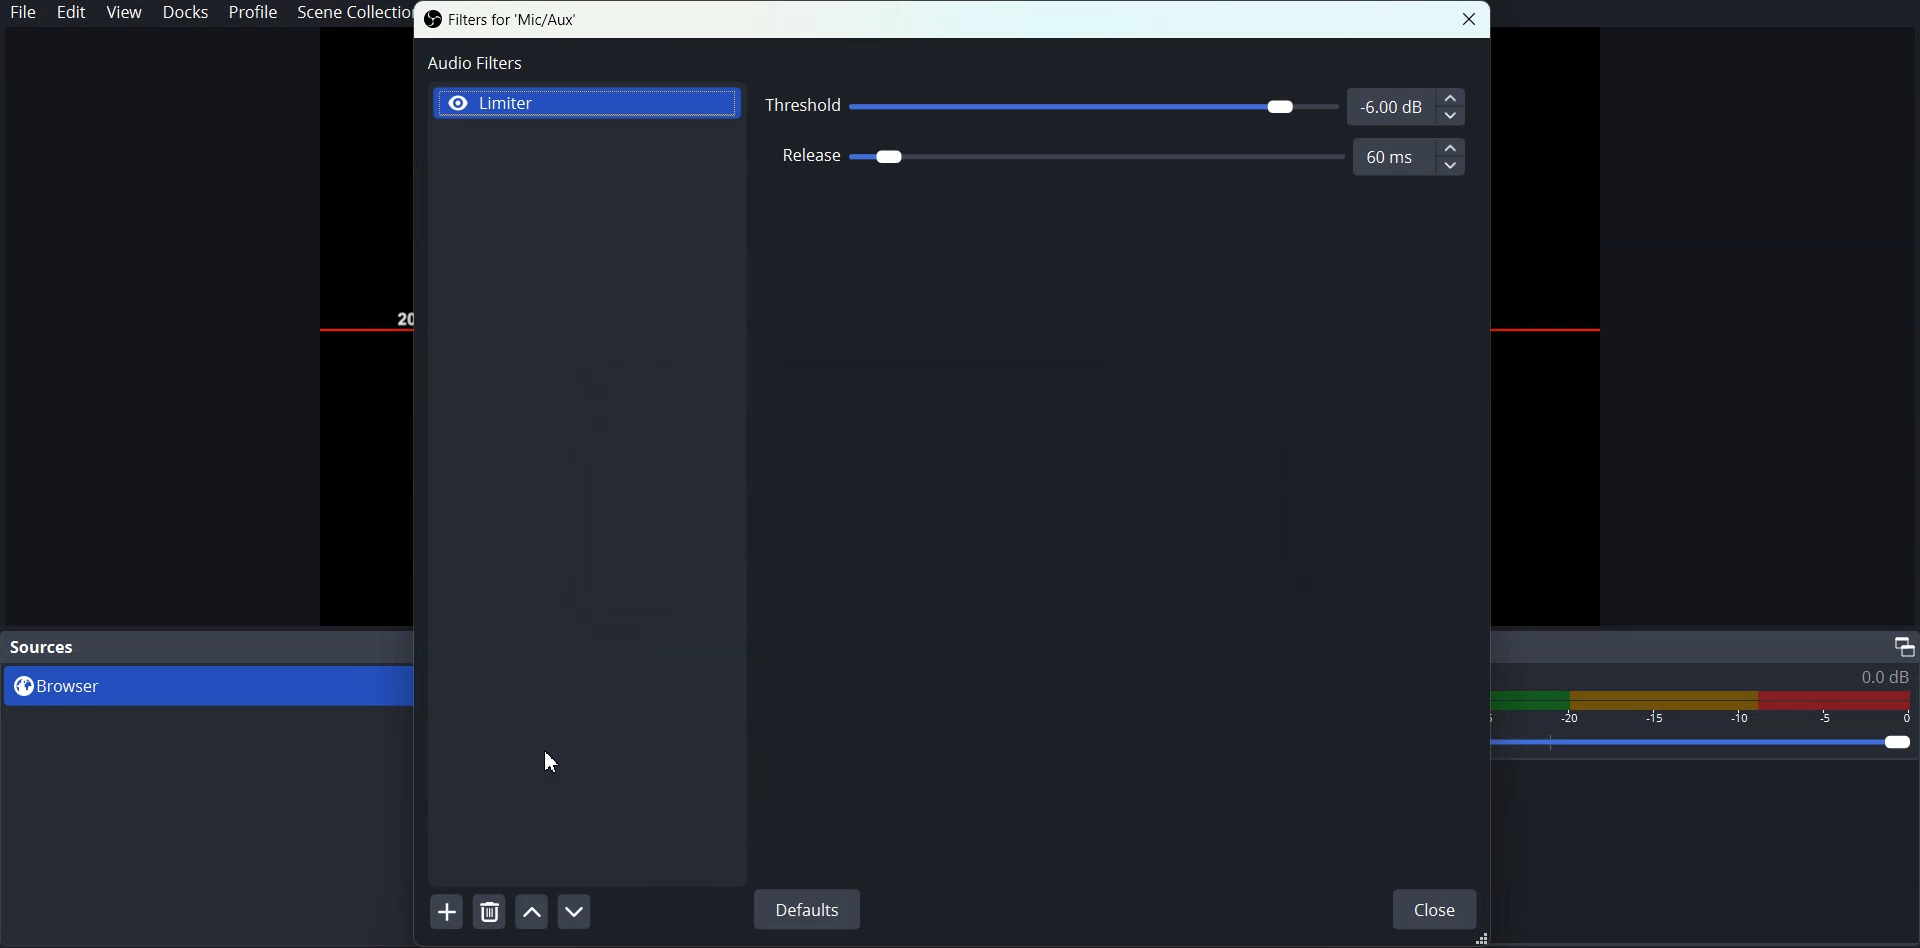  I want to click on Release, so click(1111, 157).